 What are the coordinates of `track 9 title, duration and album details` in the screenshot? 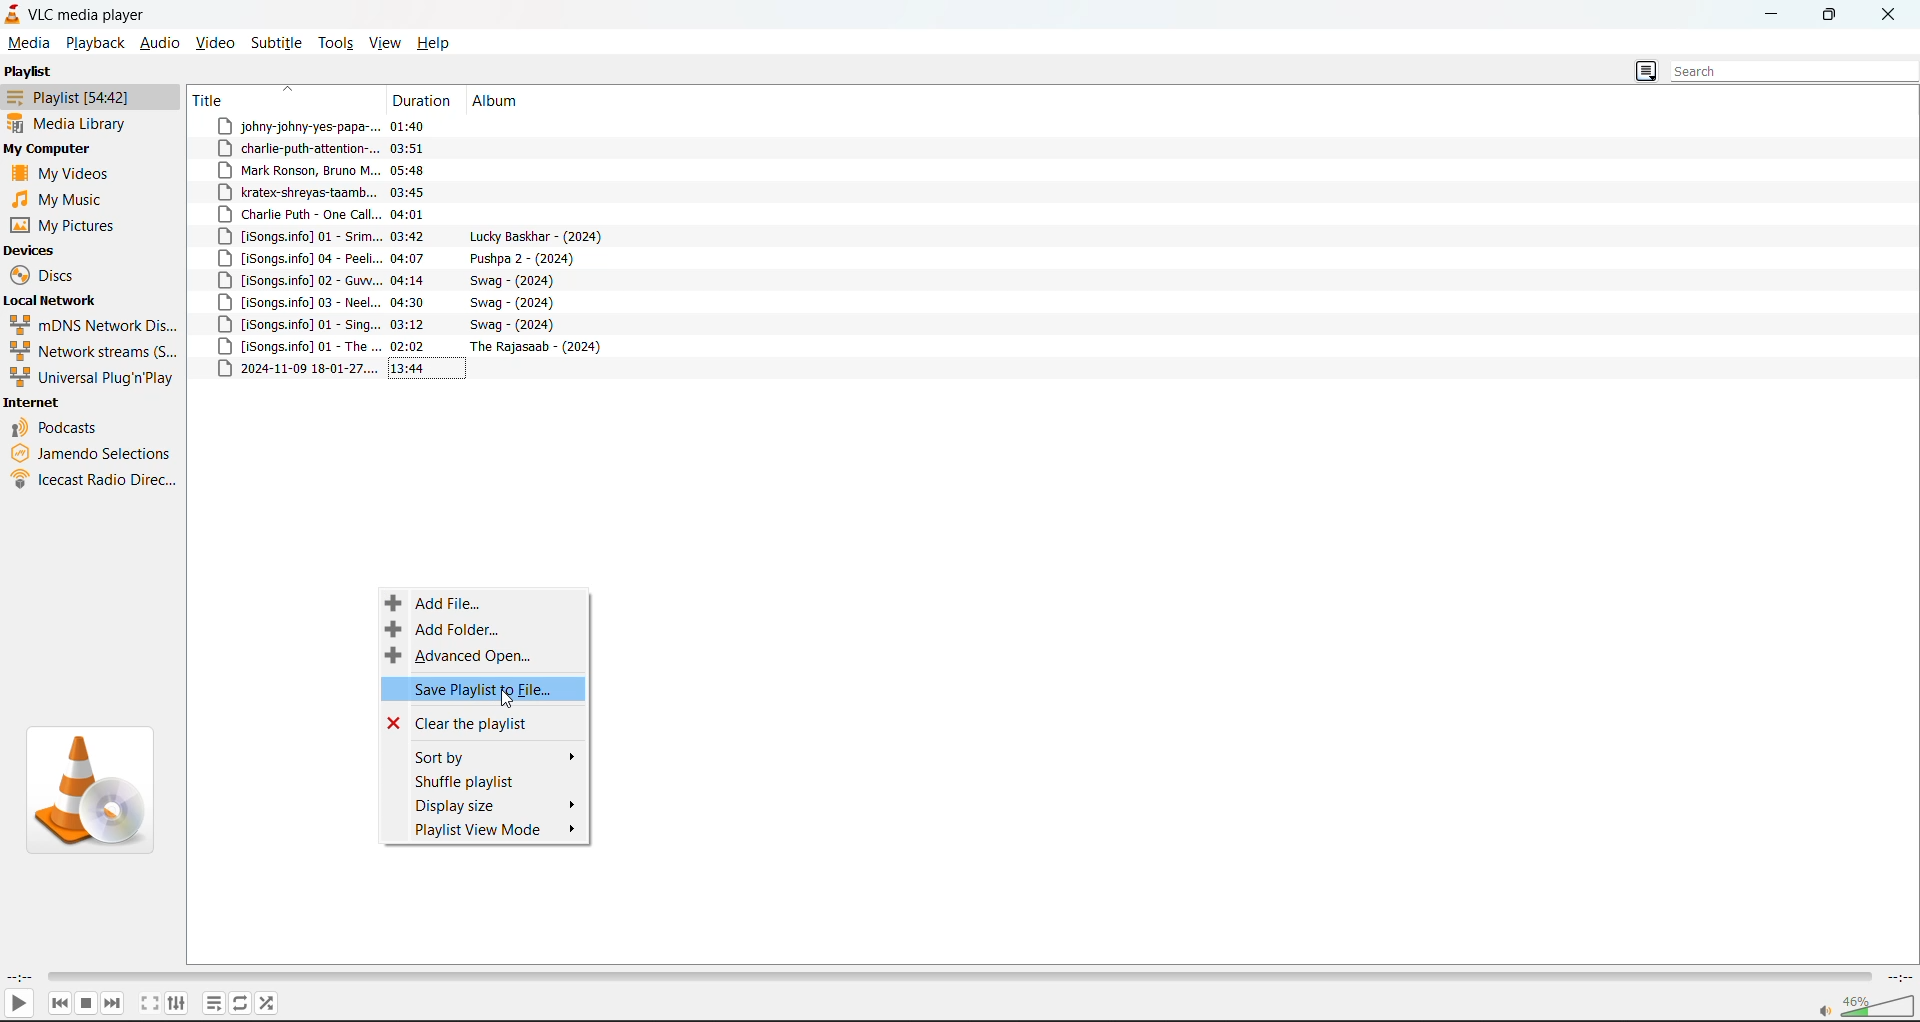 It's located at (397, 302).